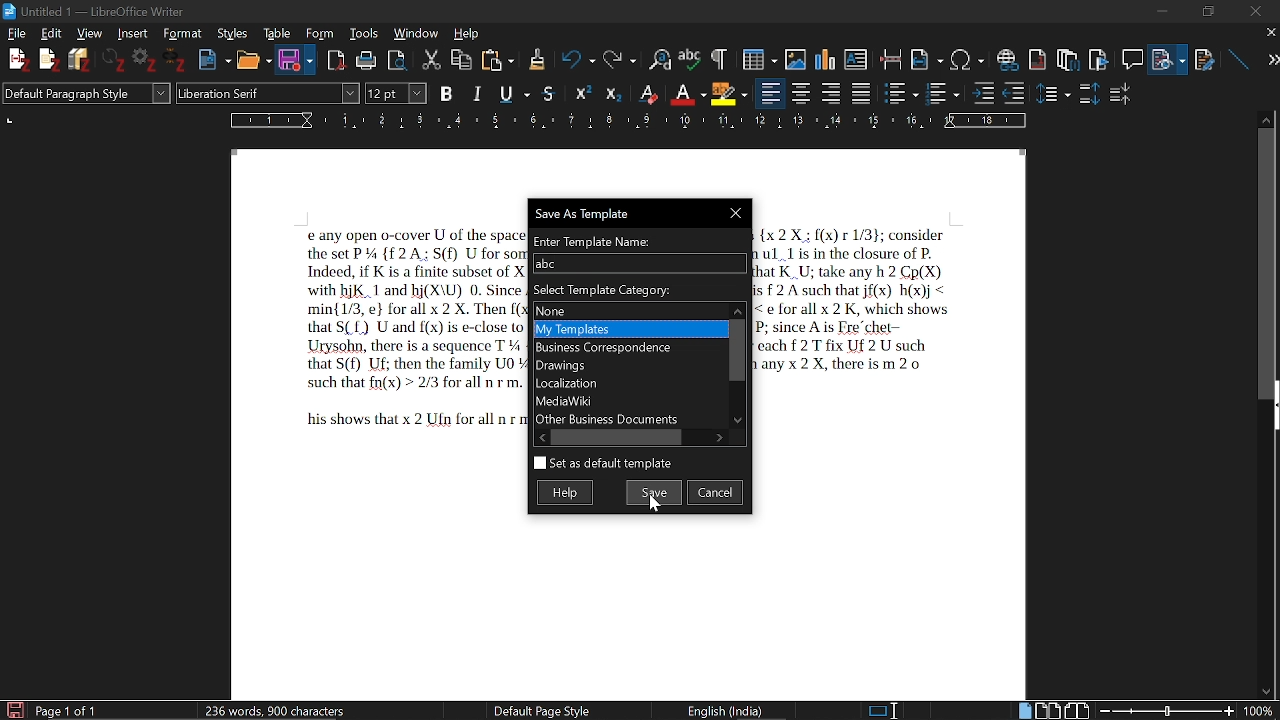 This screenshot has height=720, width=1280. What do you see at coordinates (927, 55) in the screenshot?
I see `Insert field` at bounding box center [927, 55].